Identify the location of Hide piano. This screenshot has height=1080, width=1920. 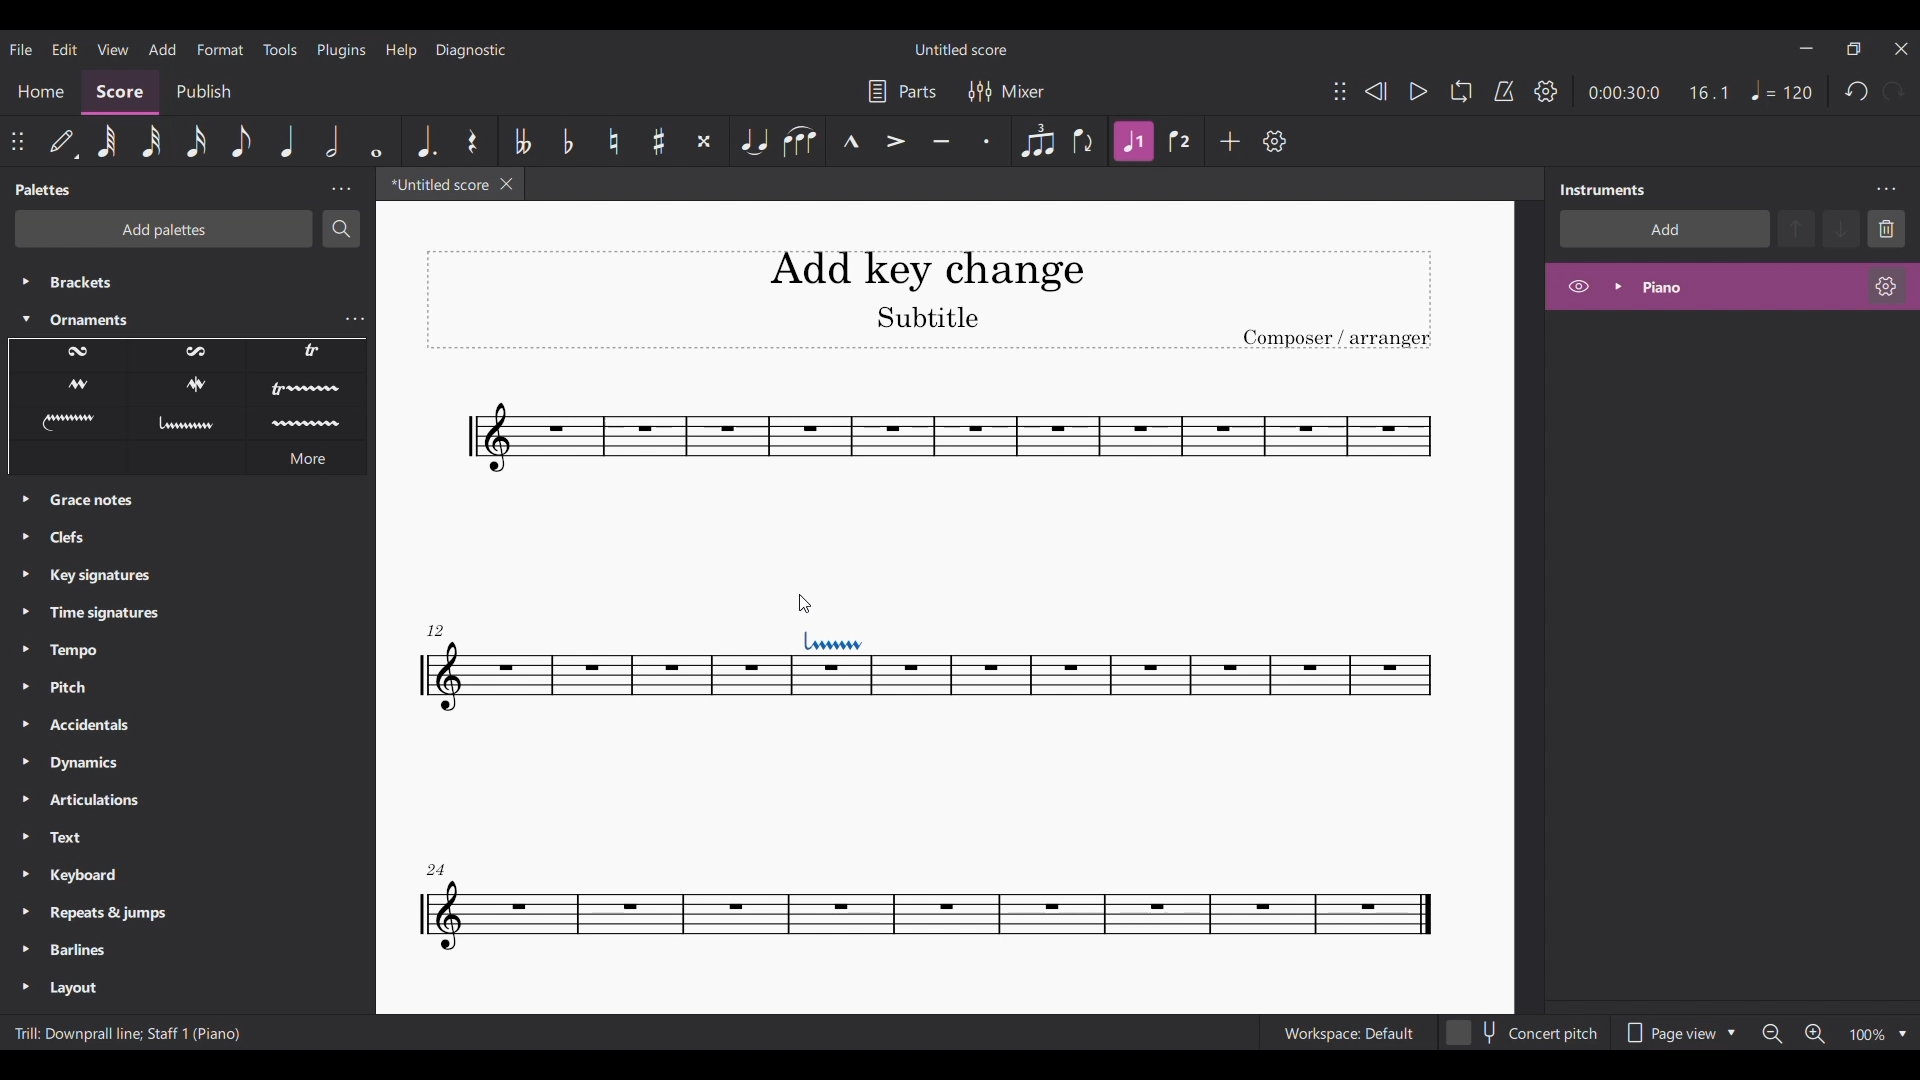
(1579, 286).